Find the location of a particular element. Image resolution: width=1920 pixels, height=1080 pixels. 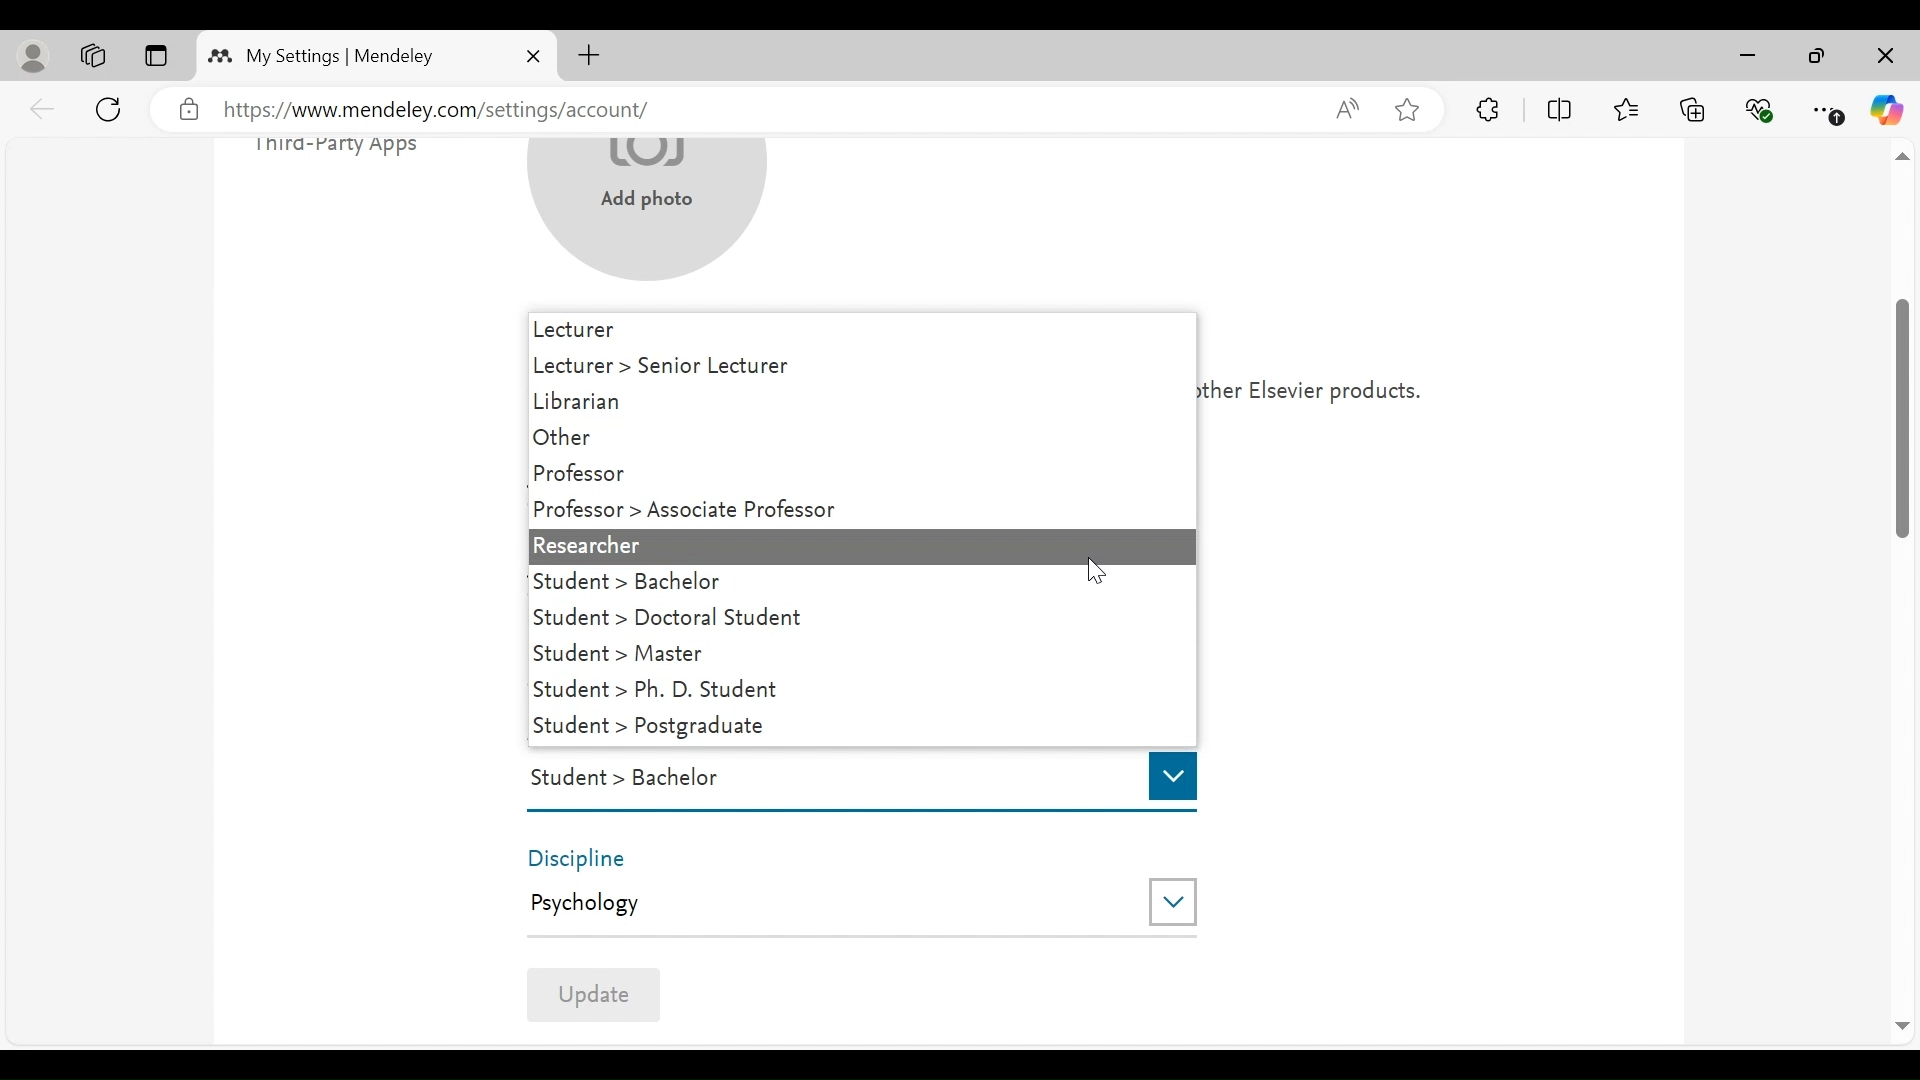

Discipline is located at coordinates (595, 858).